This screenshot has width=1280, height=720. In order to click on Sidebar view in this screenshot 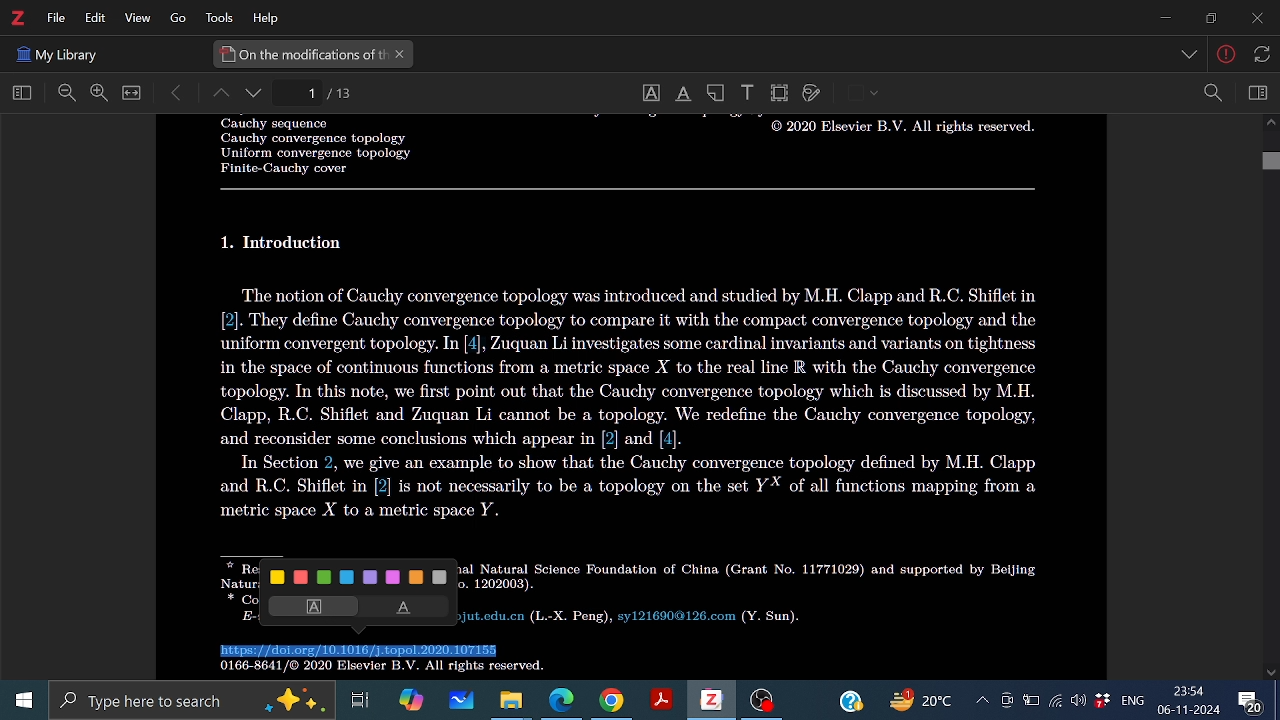, I will do `click(1255, 93)`.